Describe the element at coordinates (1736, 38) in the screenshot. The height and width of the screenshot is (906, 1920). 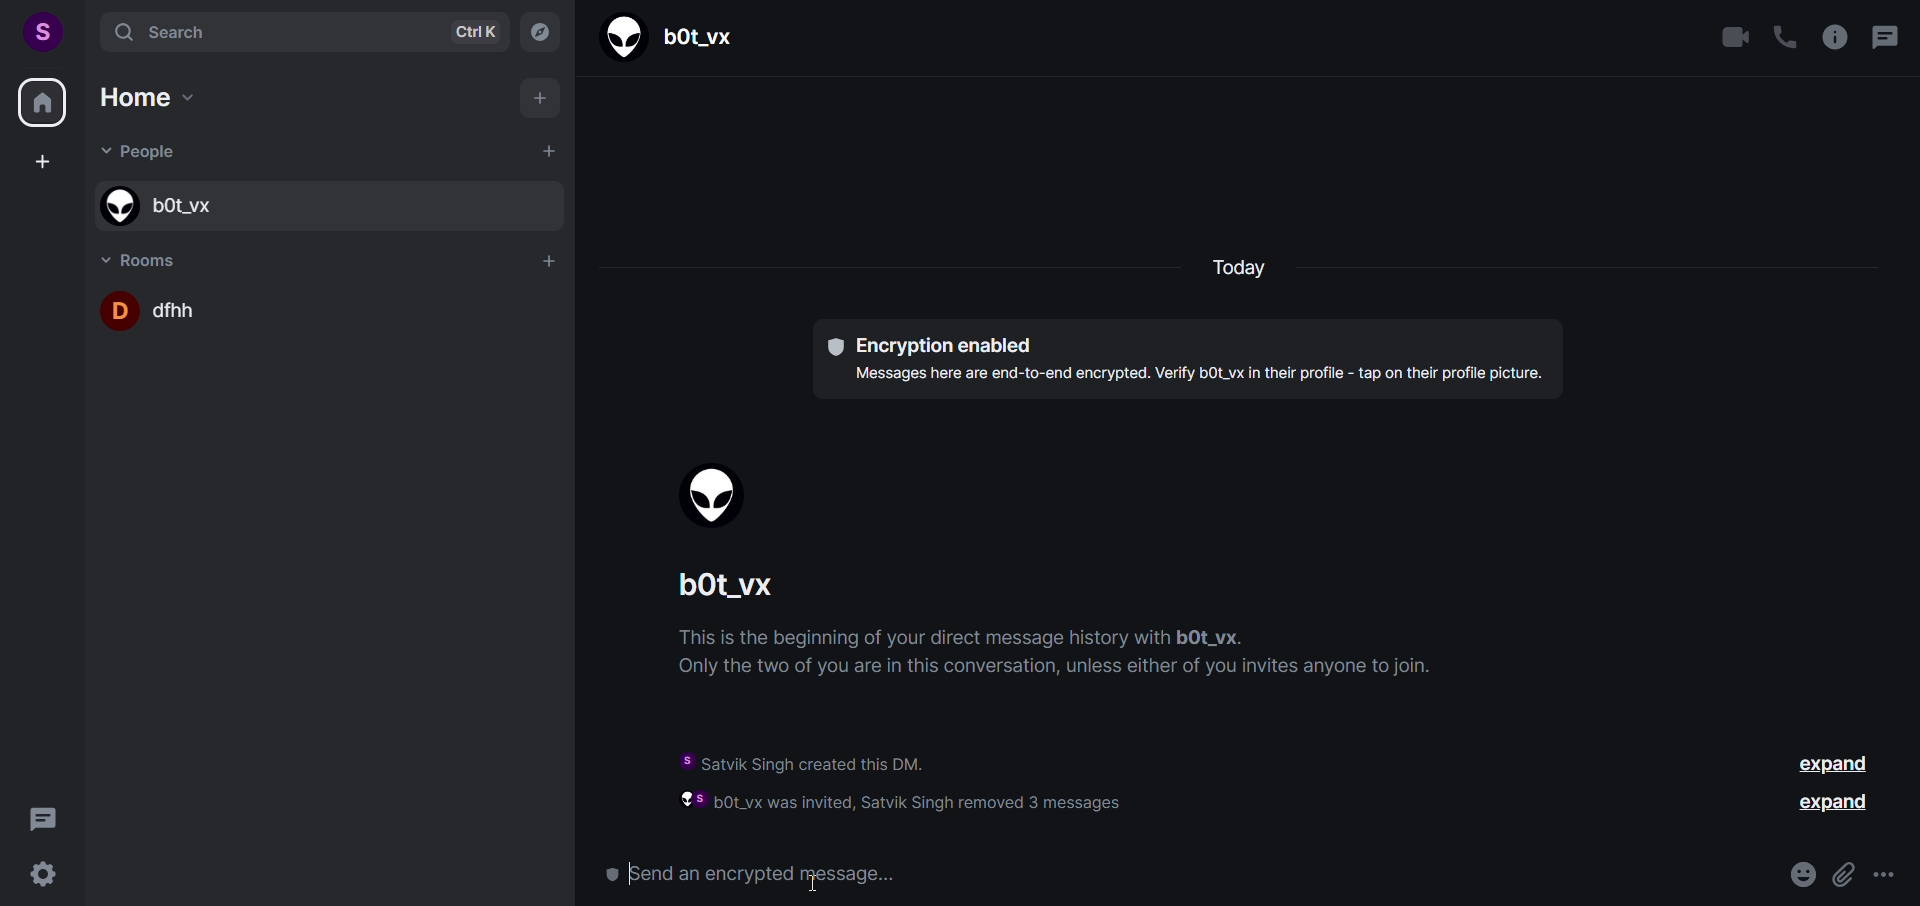
I see `video call` at that location.